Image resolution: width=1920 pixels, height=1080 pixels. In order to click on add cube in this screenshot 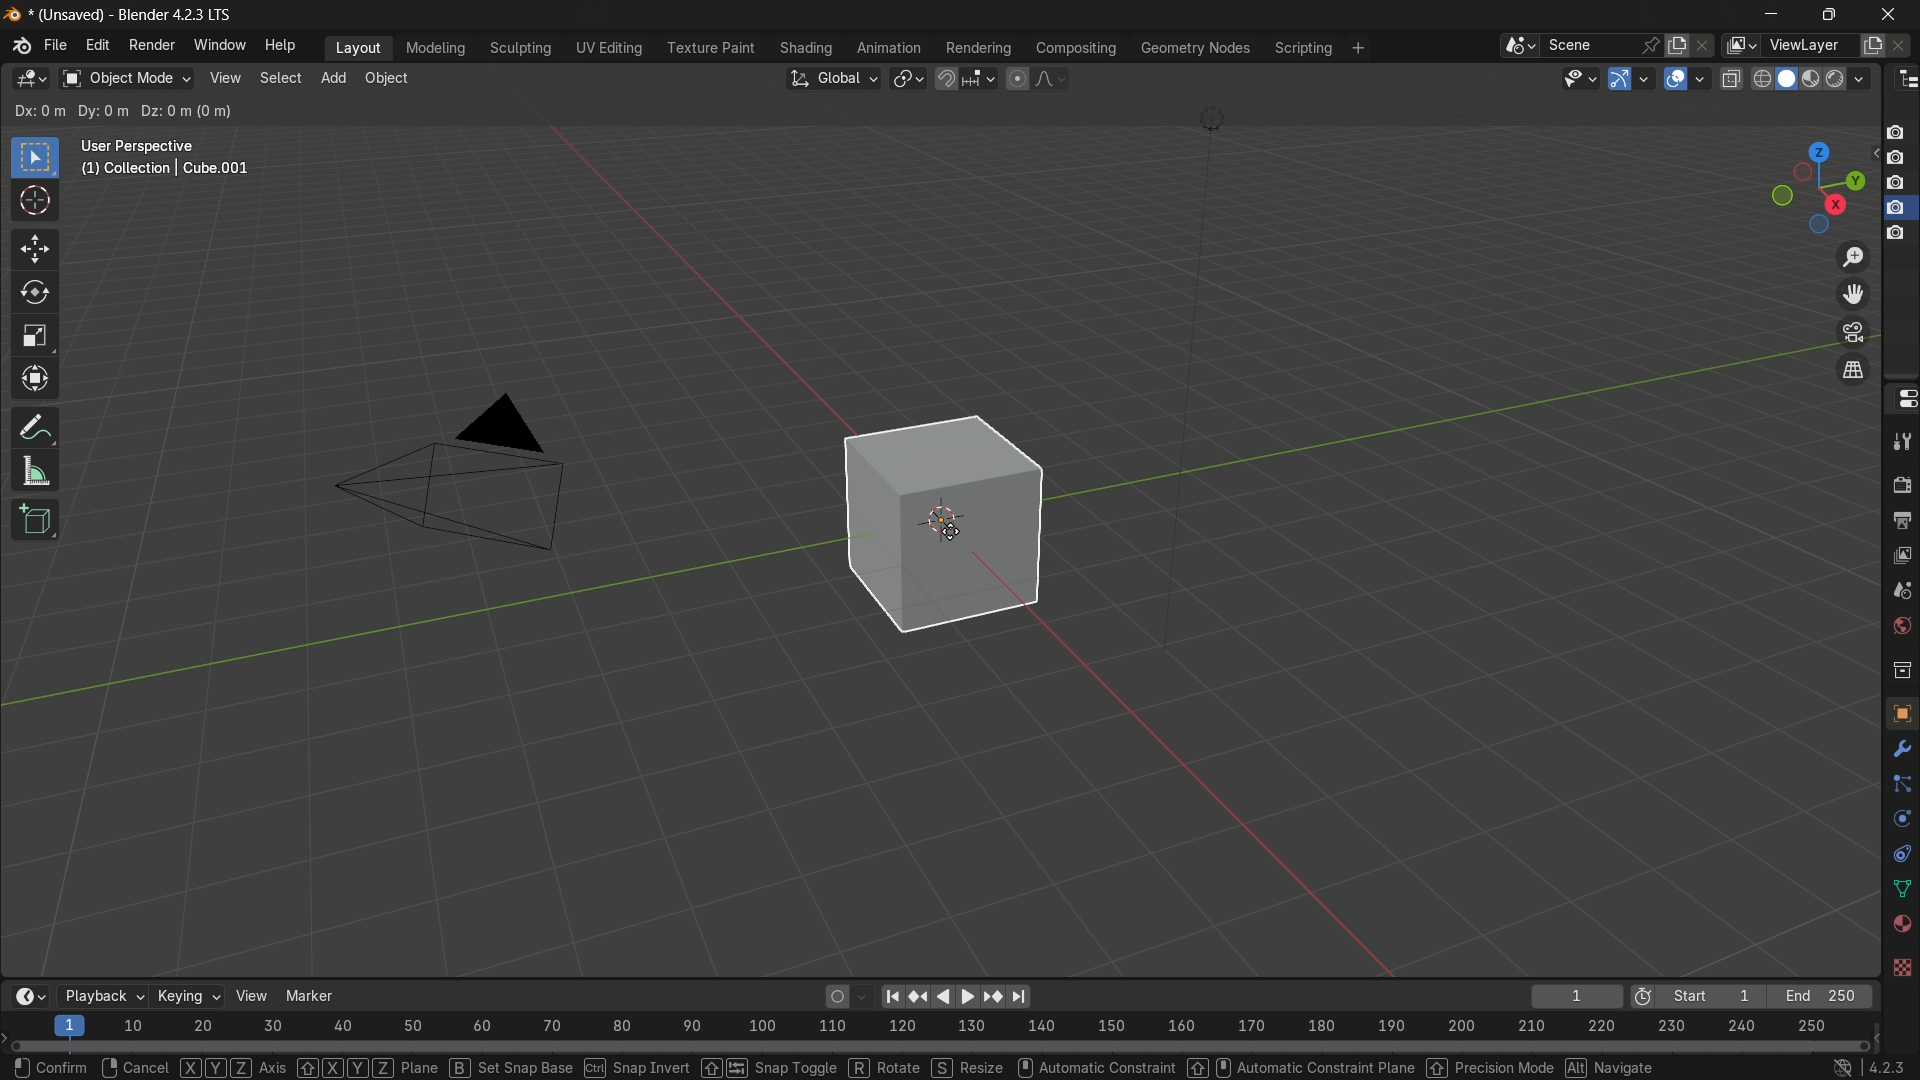, I will do `click(34, 521)`.